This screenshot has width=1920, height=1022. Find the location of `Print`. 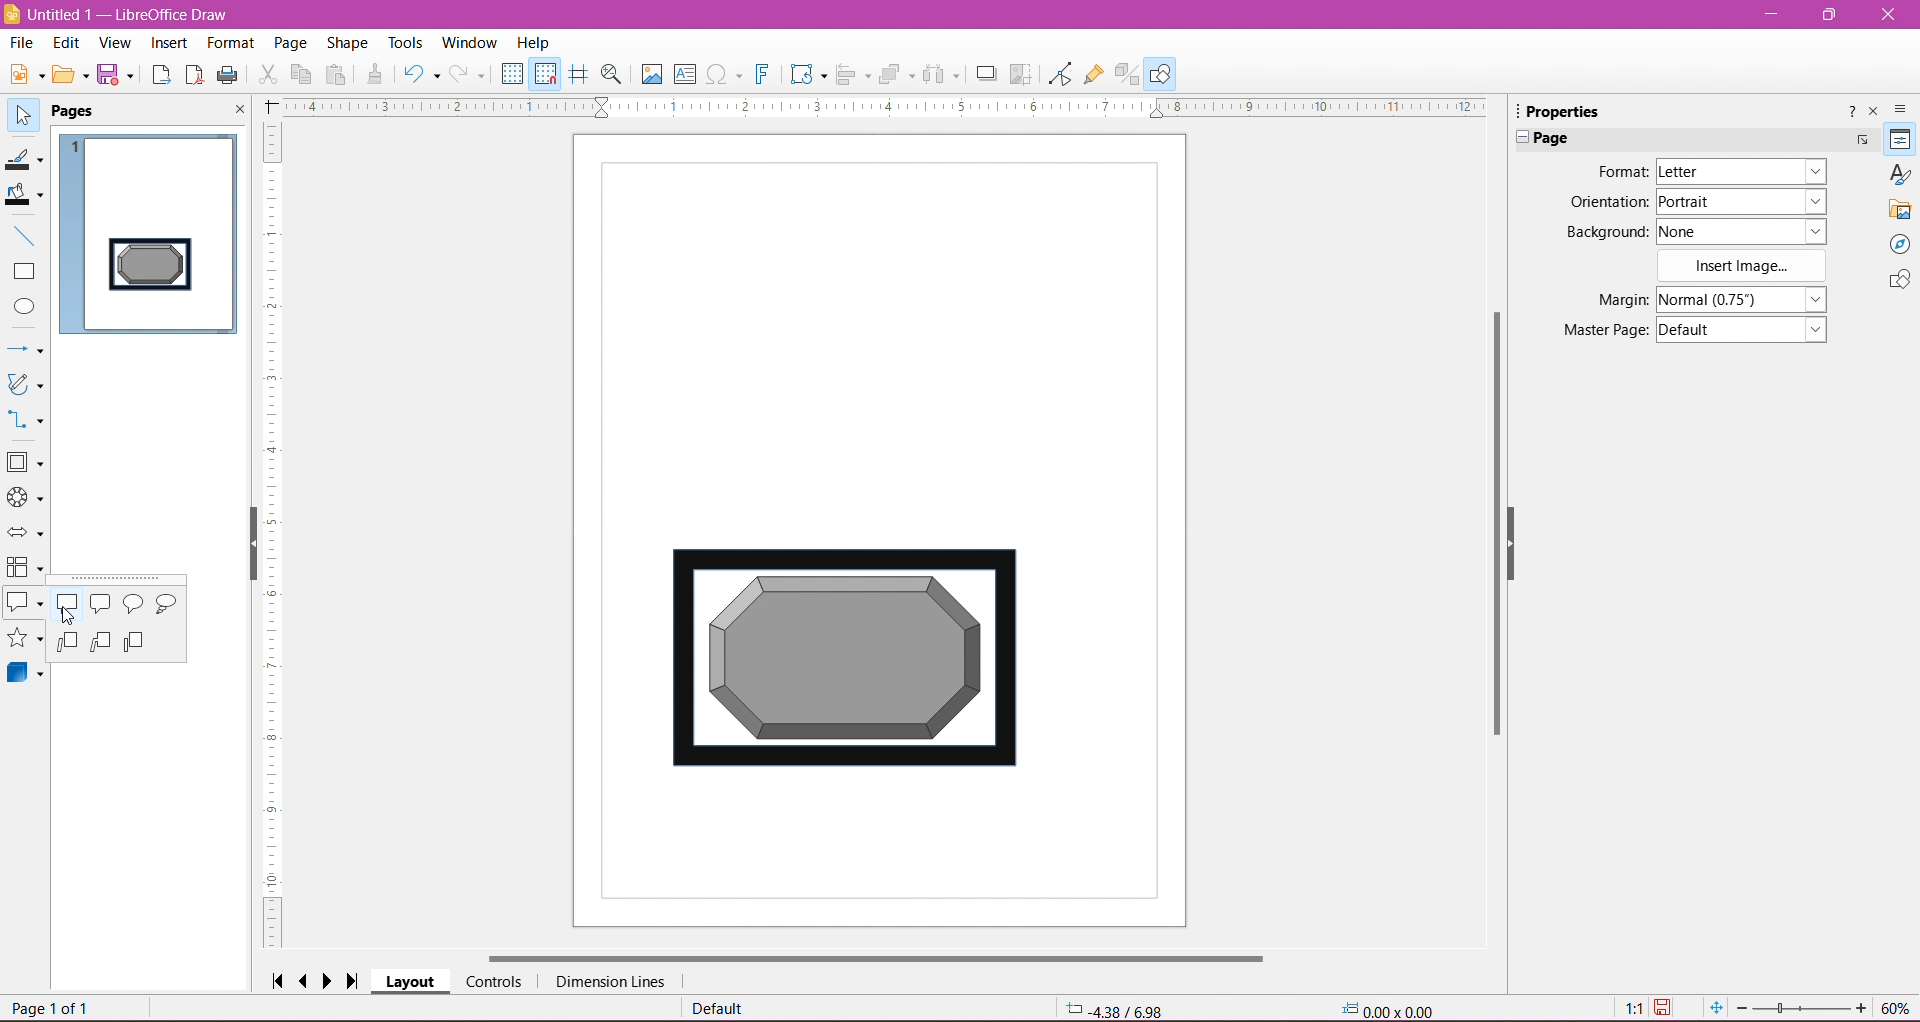

Print is located at coordinates (229, 74).